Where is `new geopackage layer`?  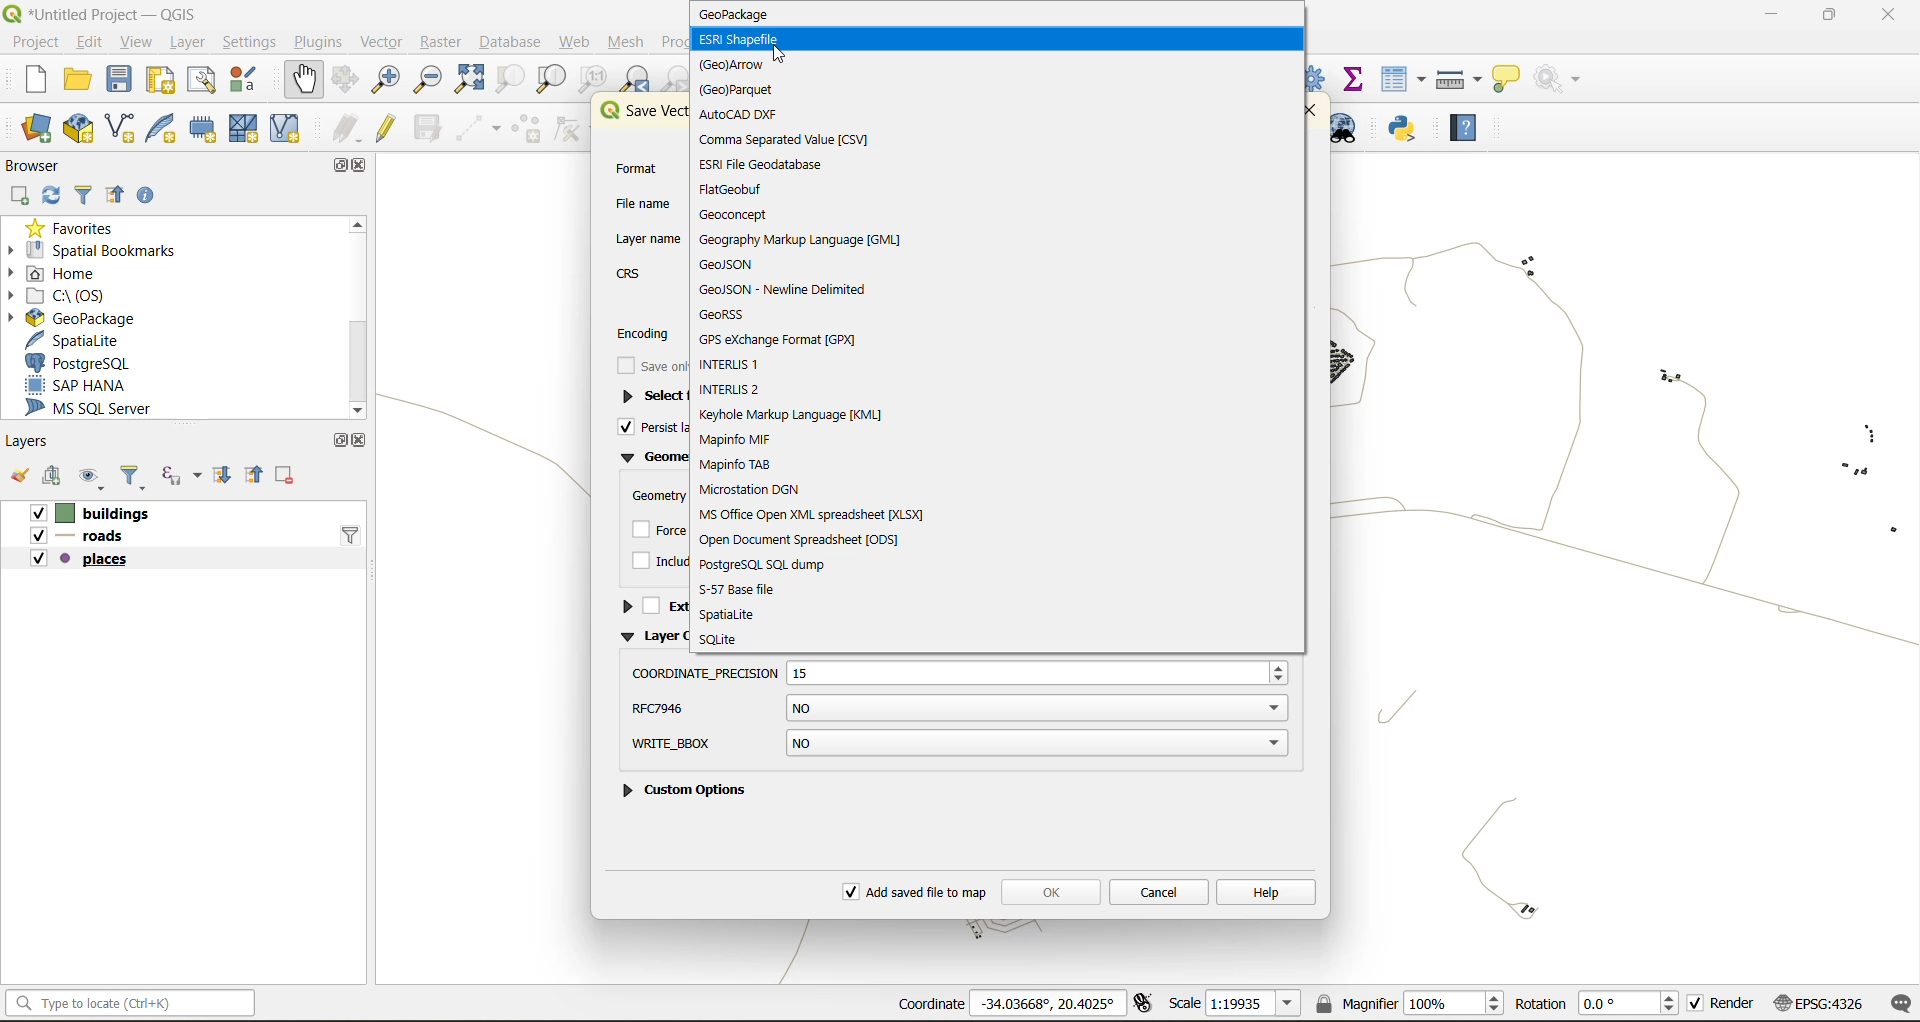
new geopackage layer is located at coordinates (78, 130).